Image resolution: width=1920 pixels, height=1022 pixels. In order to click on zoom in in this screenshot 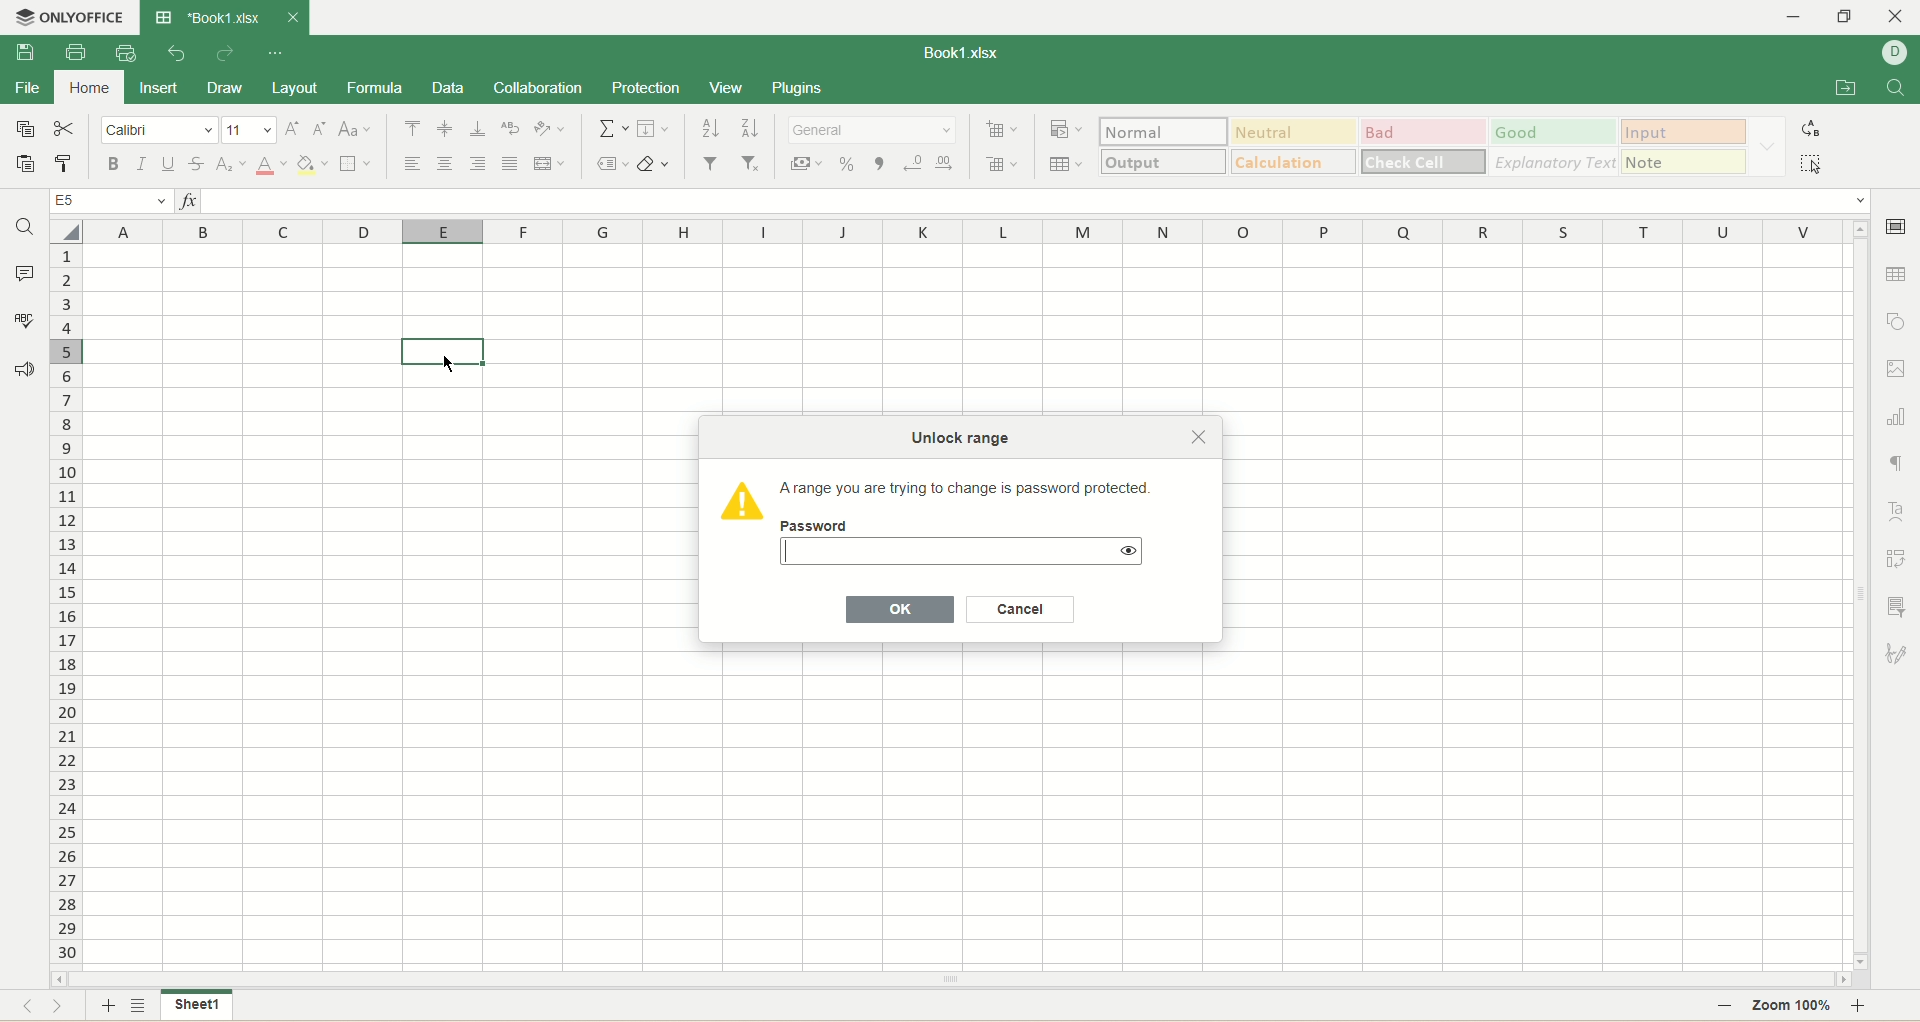, I will do `click(1865, 1007)`.